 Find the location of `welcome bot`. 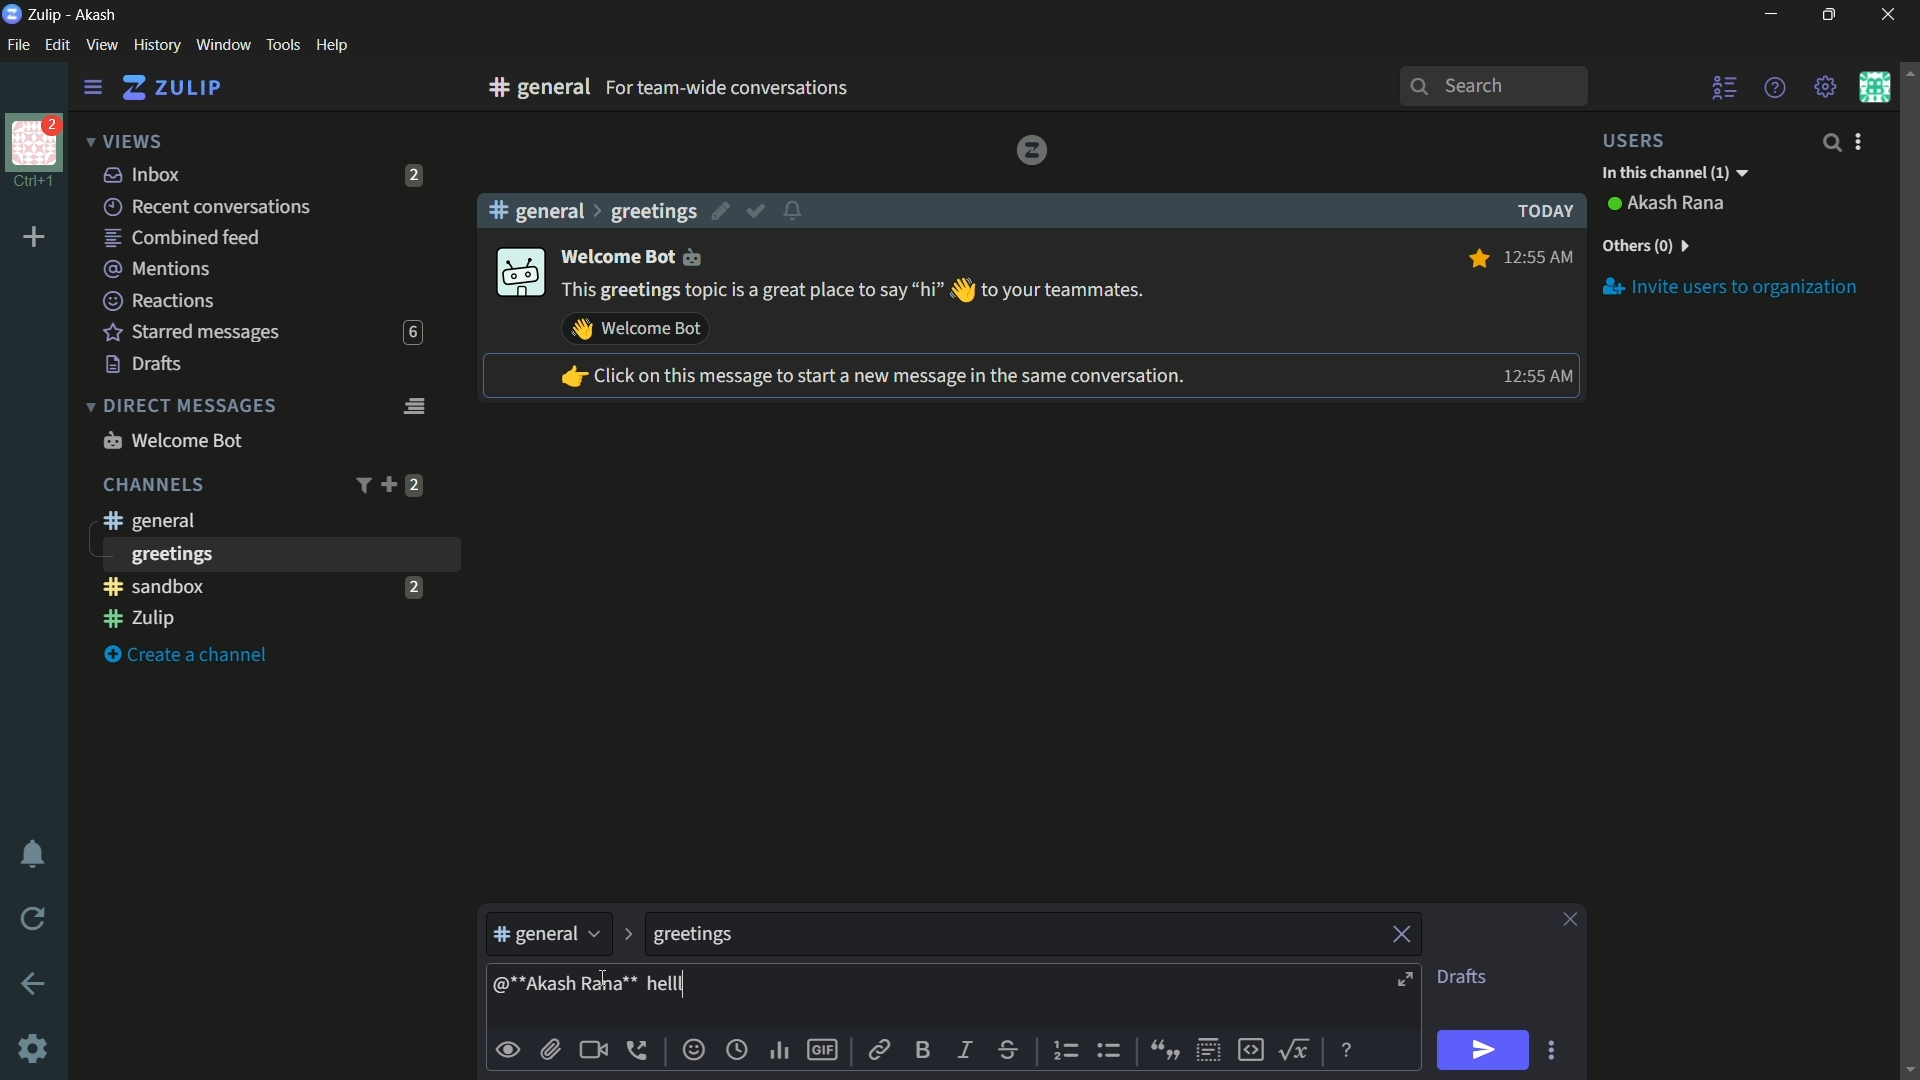

welcome bot is located at coordinates (172, 440).